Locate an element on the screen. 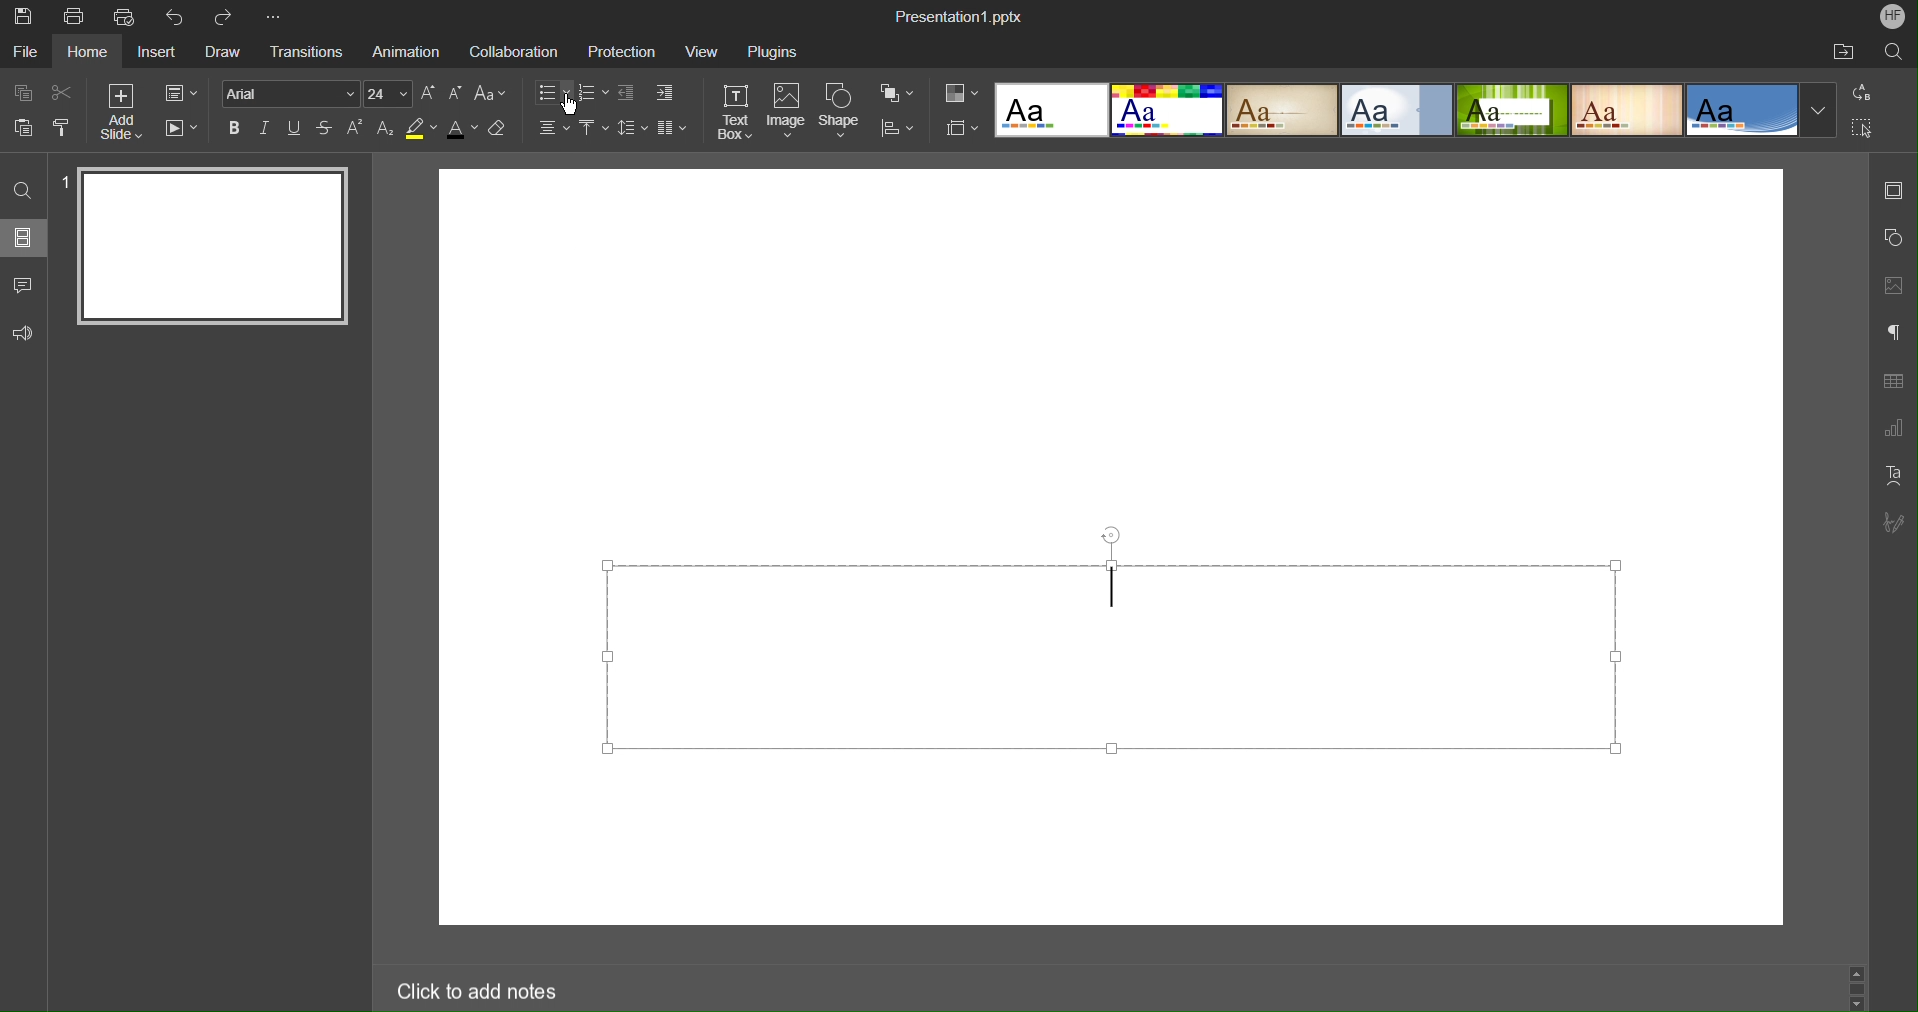 The image size is (1918, 1012). Comment is located at coordinates (24, 285).